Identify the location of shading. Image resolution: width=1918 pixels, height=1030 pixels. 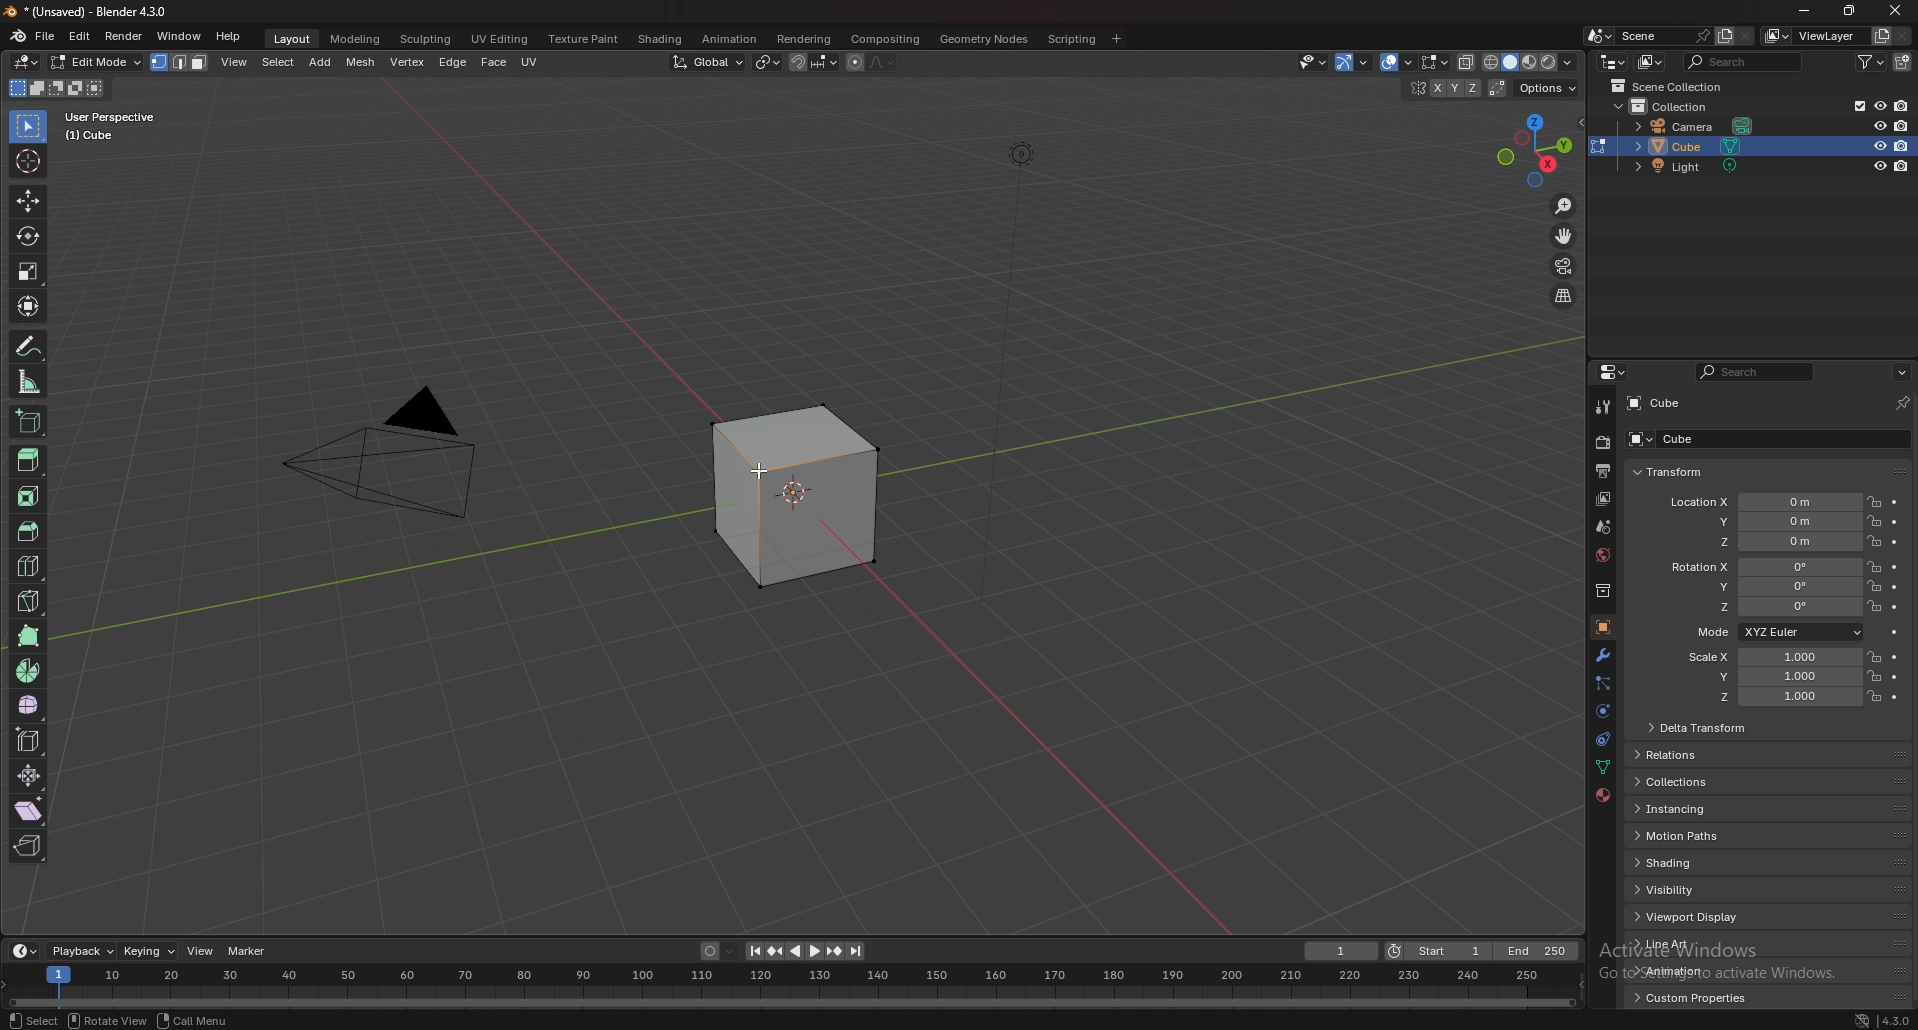
(1569, 63).